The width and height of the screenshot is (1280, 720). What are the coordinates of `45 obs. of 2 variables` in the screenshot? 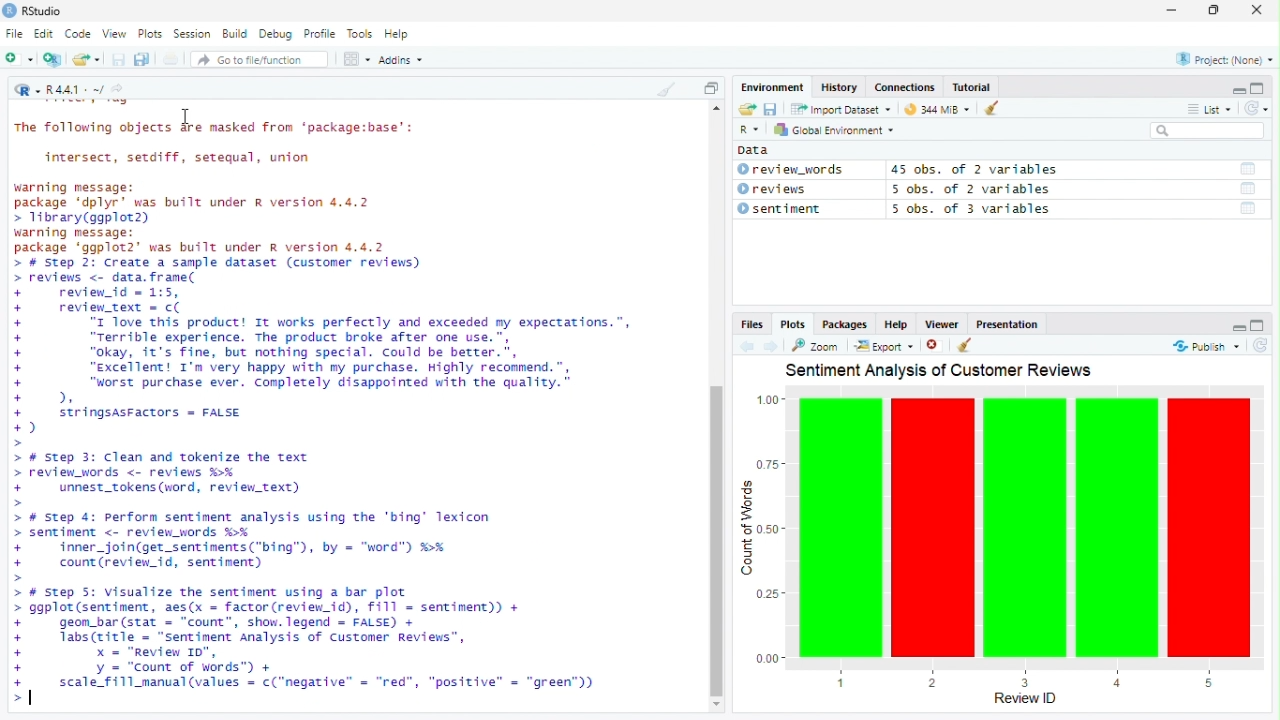 It's located at (977, 171).